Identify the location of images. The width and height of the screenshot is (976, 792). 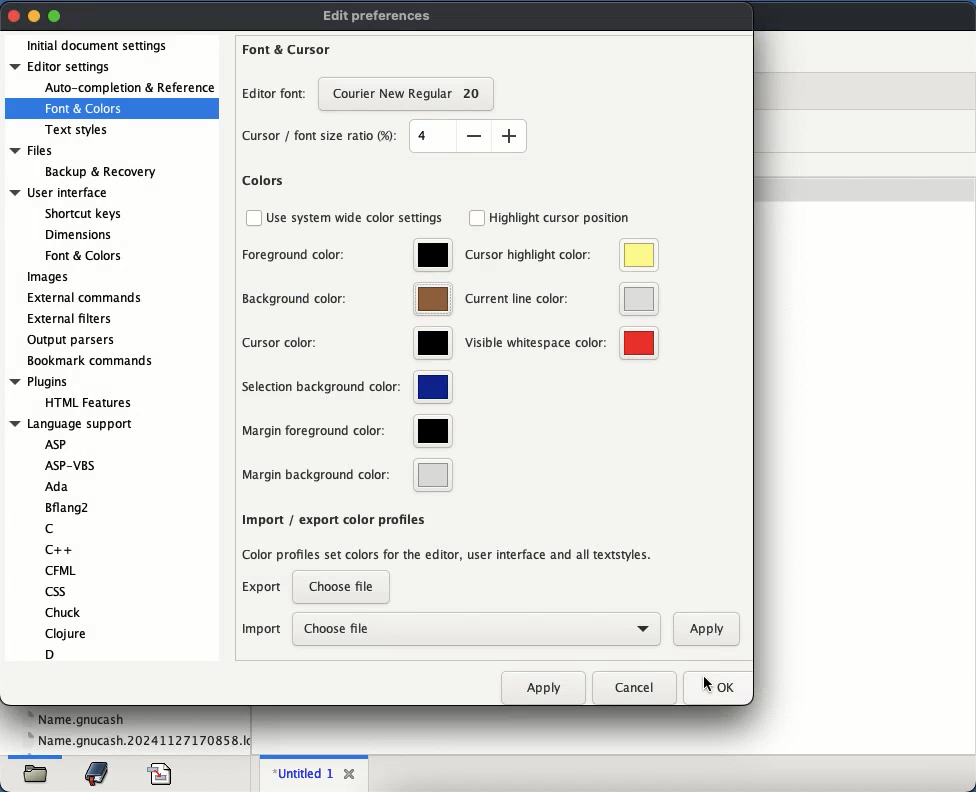
(48, 278).